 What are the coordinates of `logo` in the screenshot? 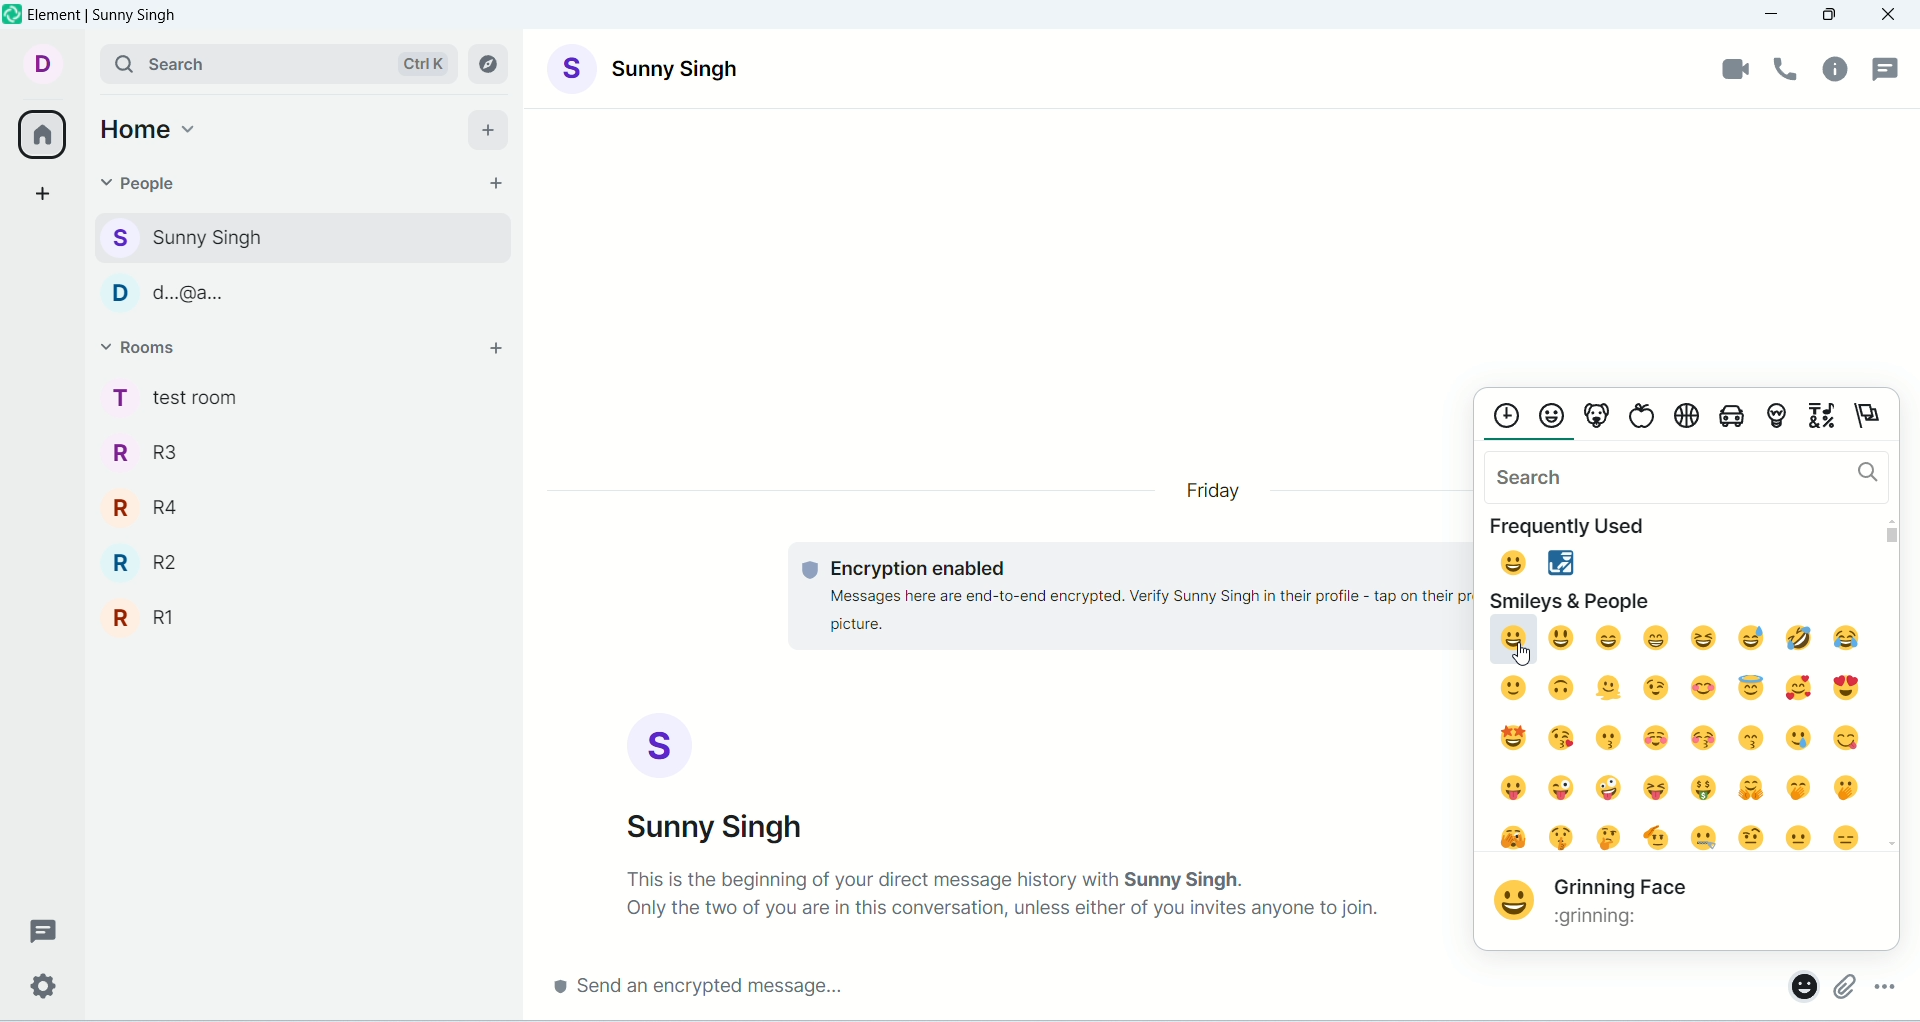 It's located at (13, 13).